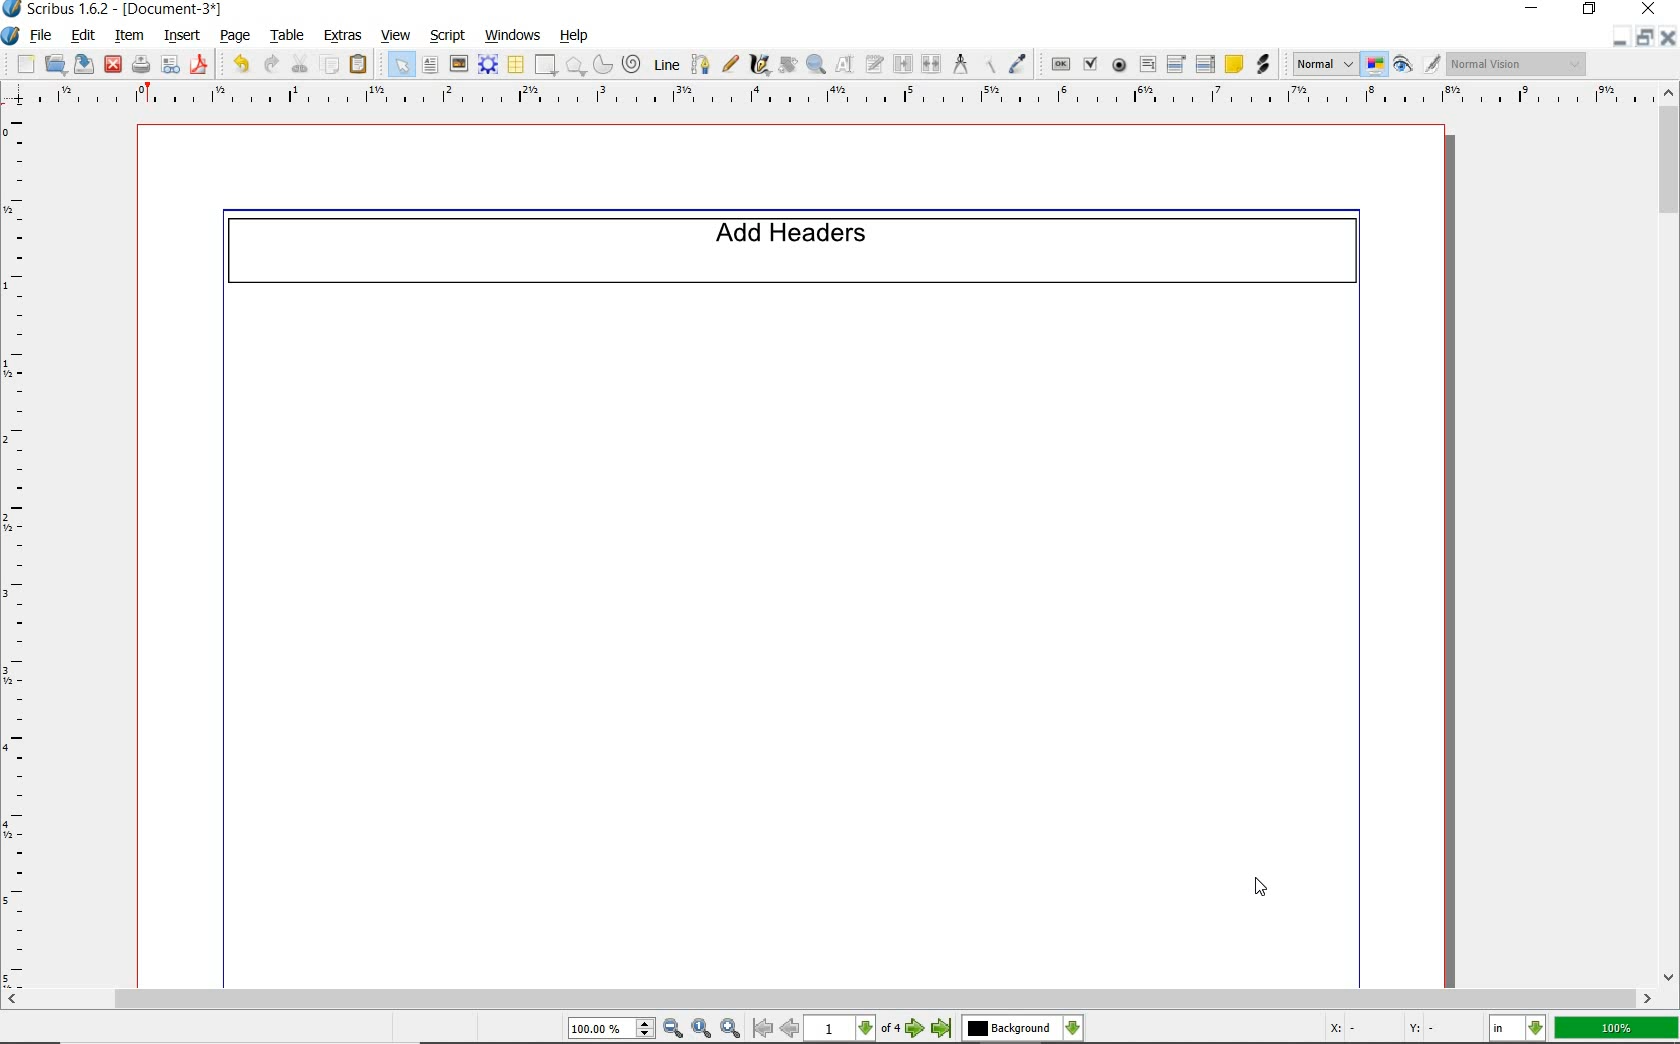 The width and height of the screenshot is (1680, 1044). What do you see at coordinates (1647, 38) in the screenshot?
I see `restore` at bounding box center [1647, 38].